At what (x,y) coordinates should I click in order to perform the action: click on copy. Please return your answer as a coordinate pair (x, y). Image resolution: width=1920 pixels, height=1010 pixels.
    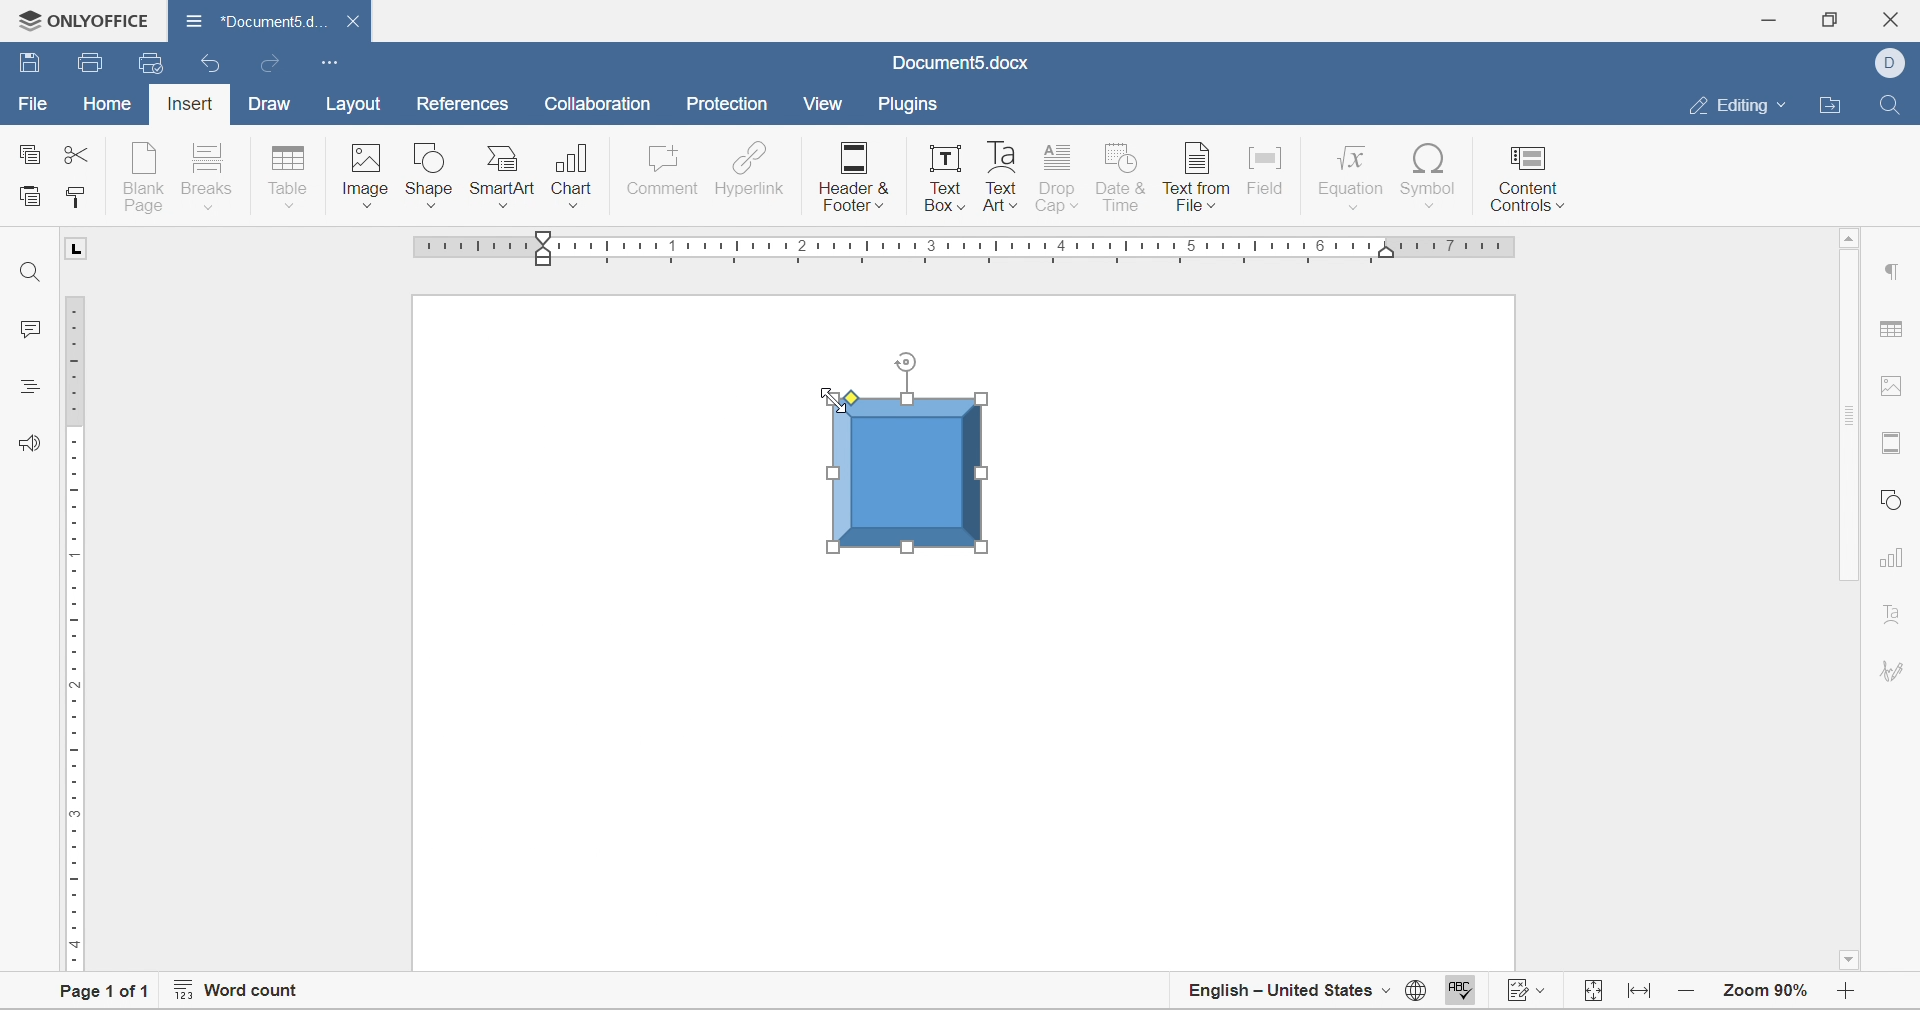
    Looking at the image, I should click on (25, 152).